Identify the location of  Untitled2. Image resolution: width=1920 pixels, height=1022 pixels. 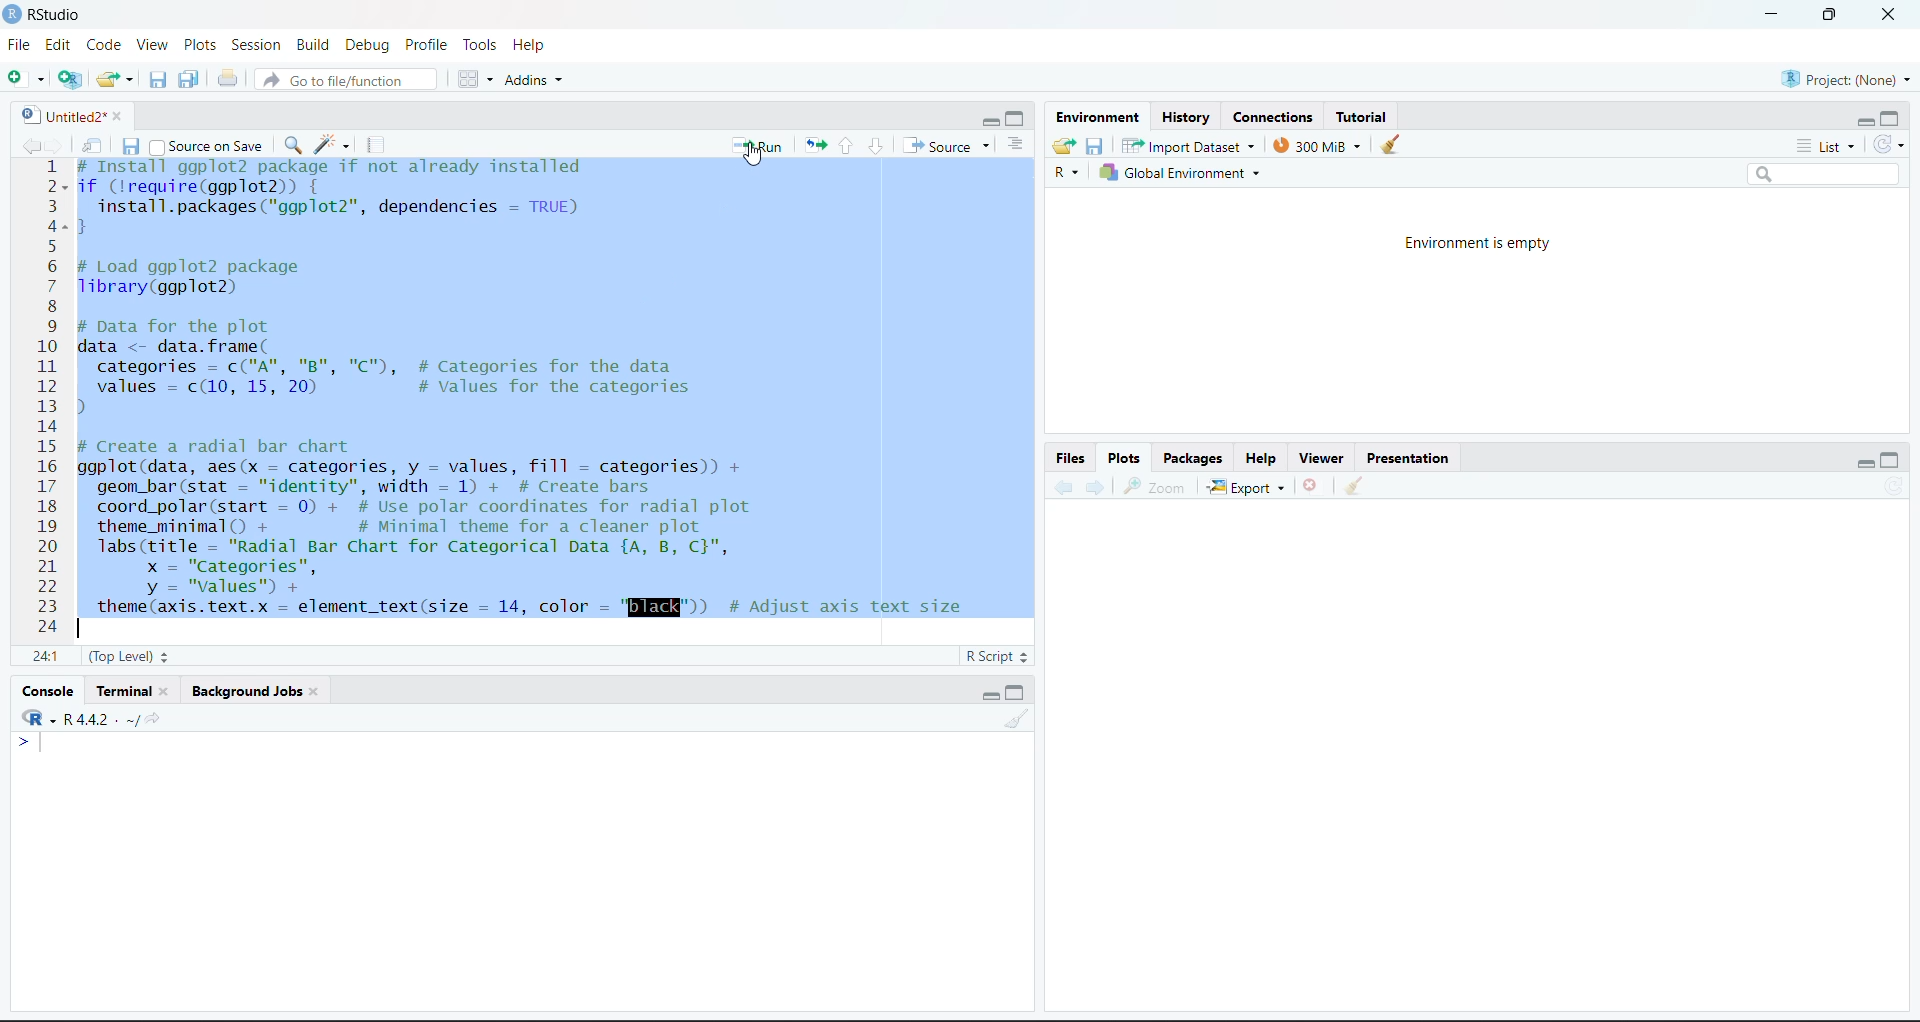
(68, 115).